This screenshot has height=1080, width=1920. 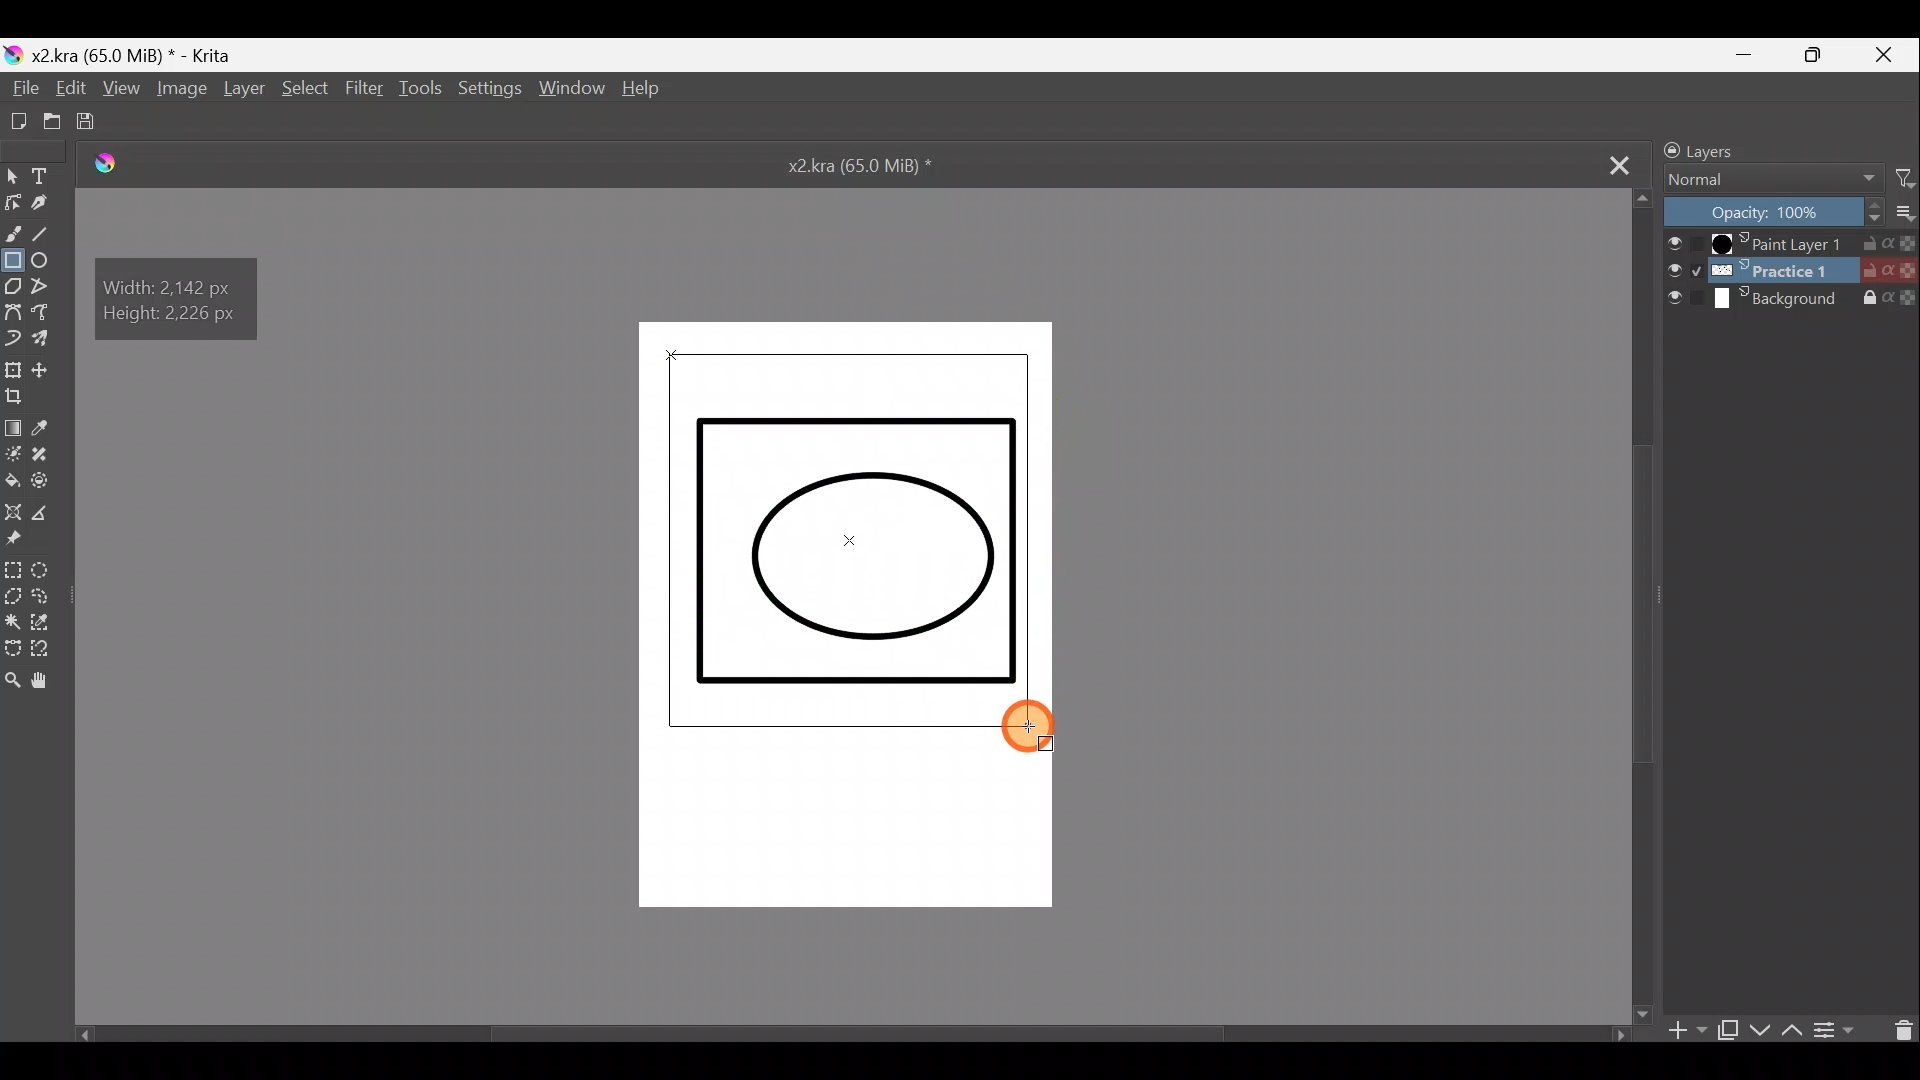 I want to click on Bezier curve selection tool, so click(x=12, y=651).